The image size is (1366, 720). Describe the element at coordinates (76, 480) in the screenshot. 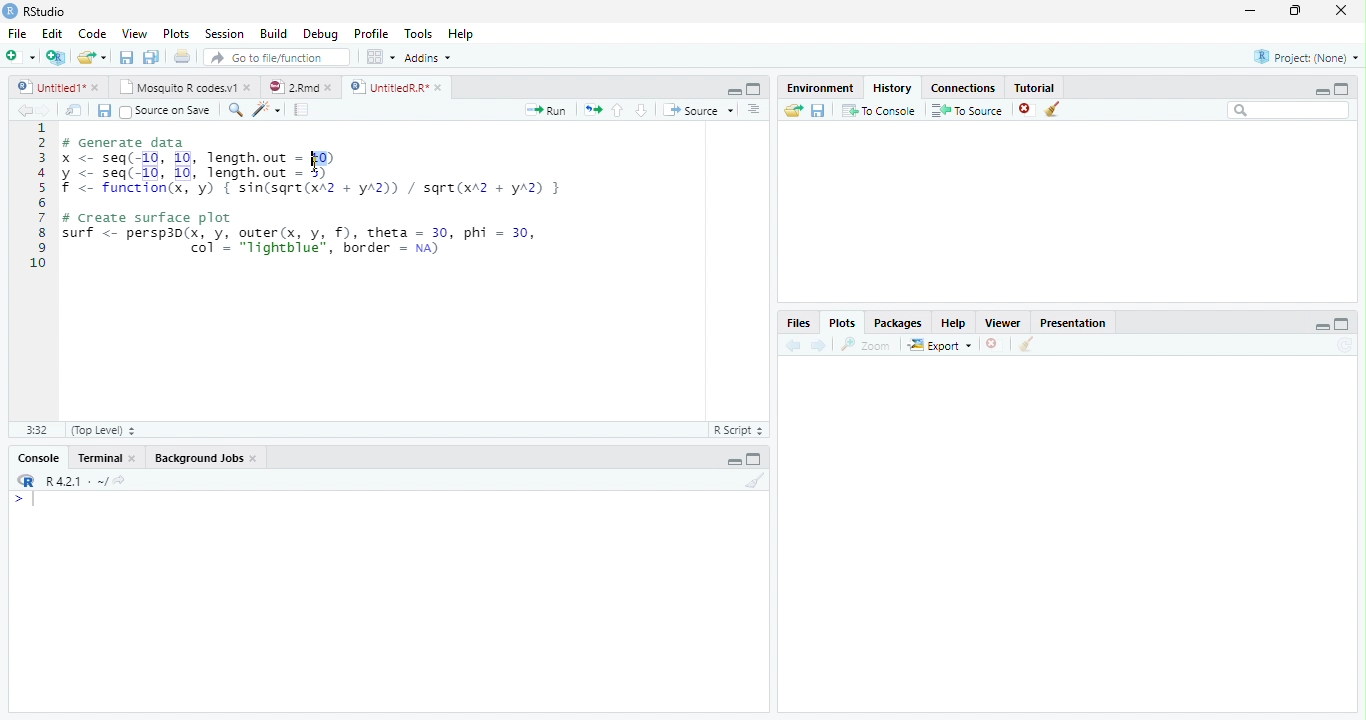

I see `R 4.2.1 . ~/` at that location.